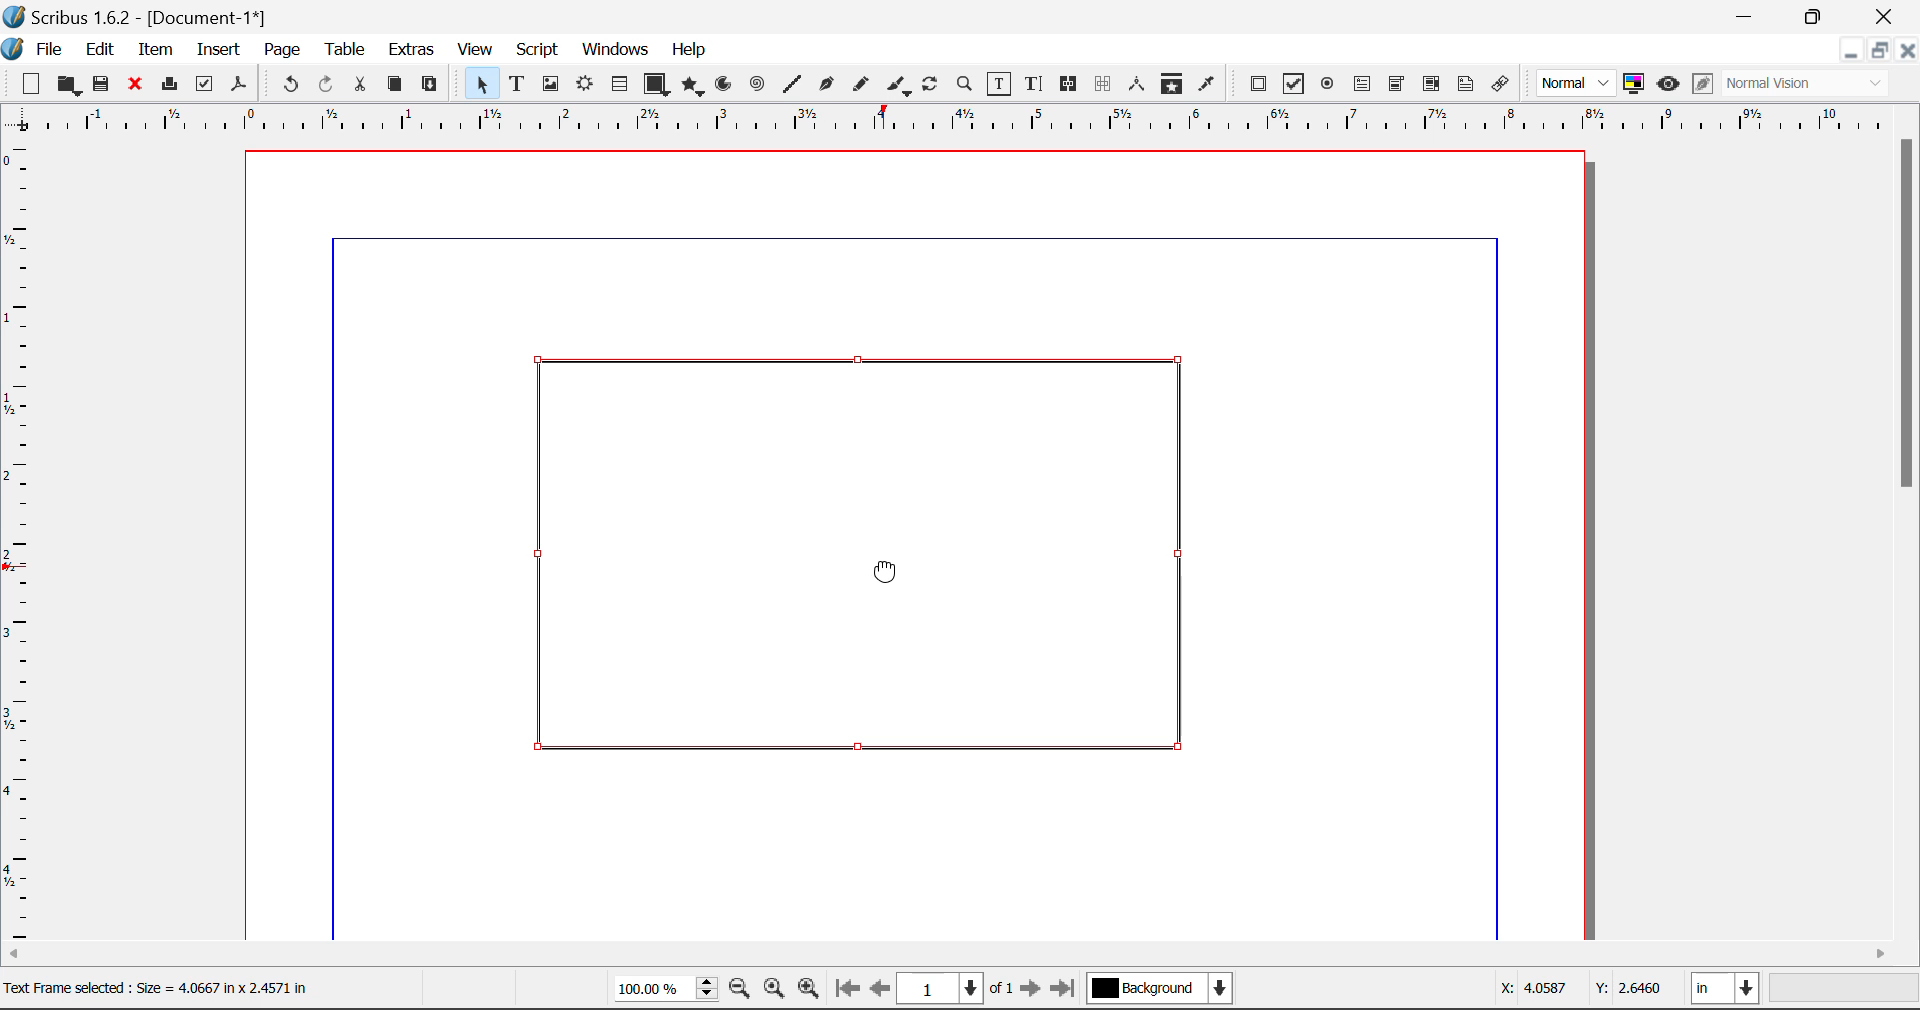 This screenshot has height=1010, width=1920. Describe the element at coordinates (894, 85) in the screenshot. I see `Calligraphic Line` at that location.